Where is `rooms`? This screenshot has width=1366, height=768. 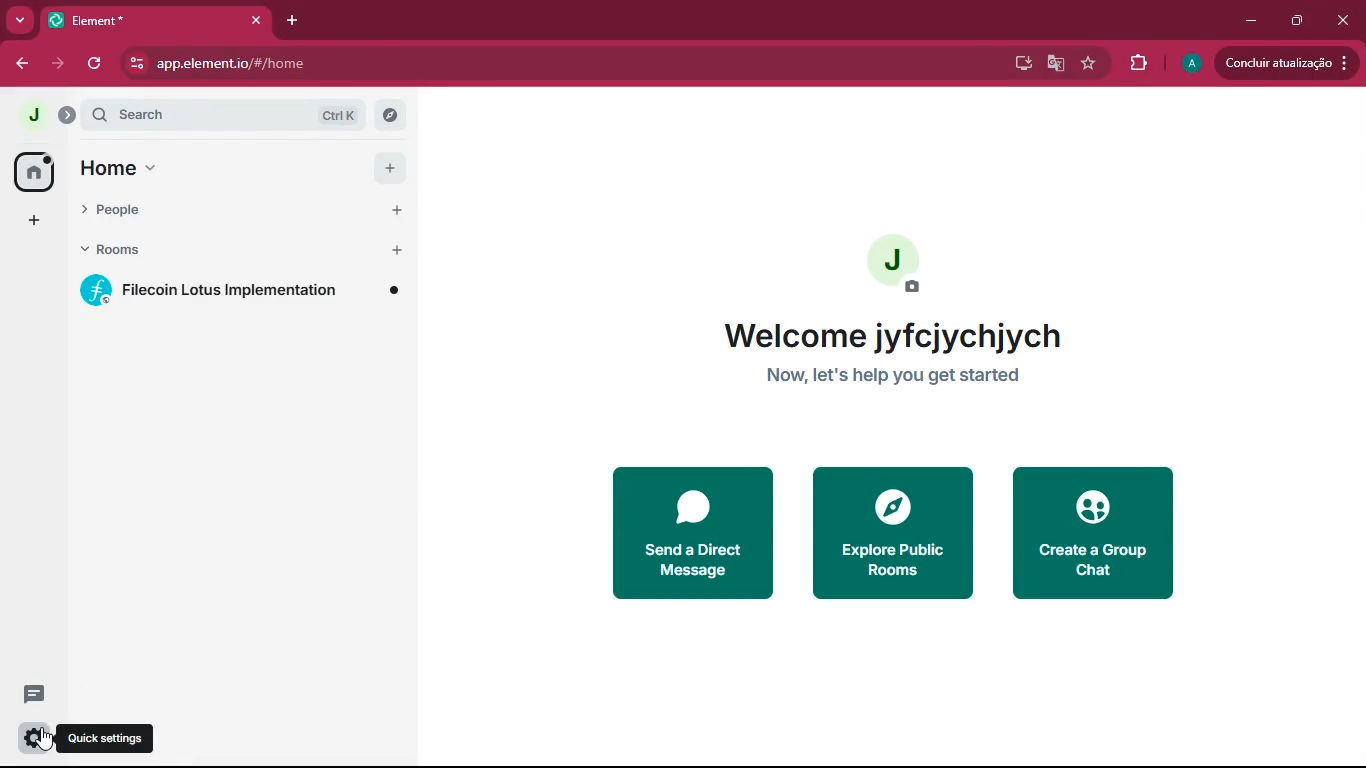
rooms is located at coordinates (213, 253).